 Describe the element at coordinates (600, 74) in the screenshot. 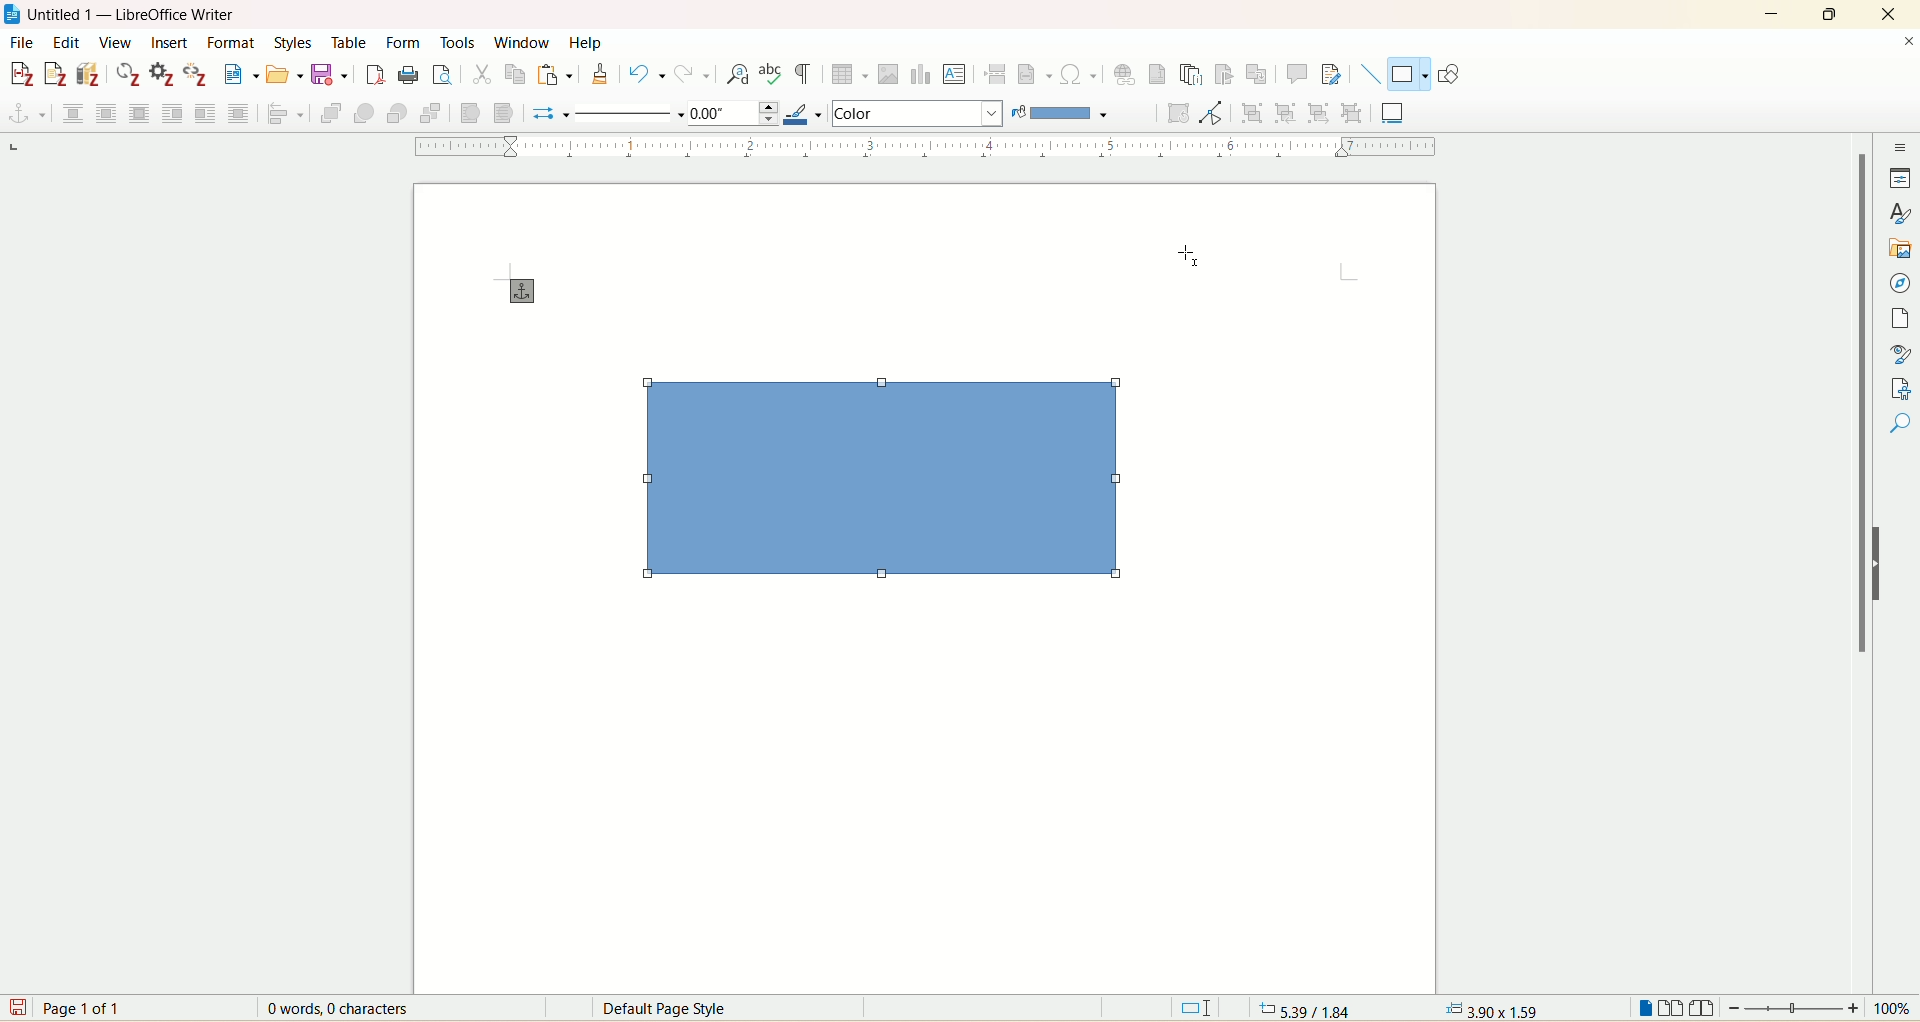

I see `clone formatting` at that location.